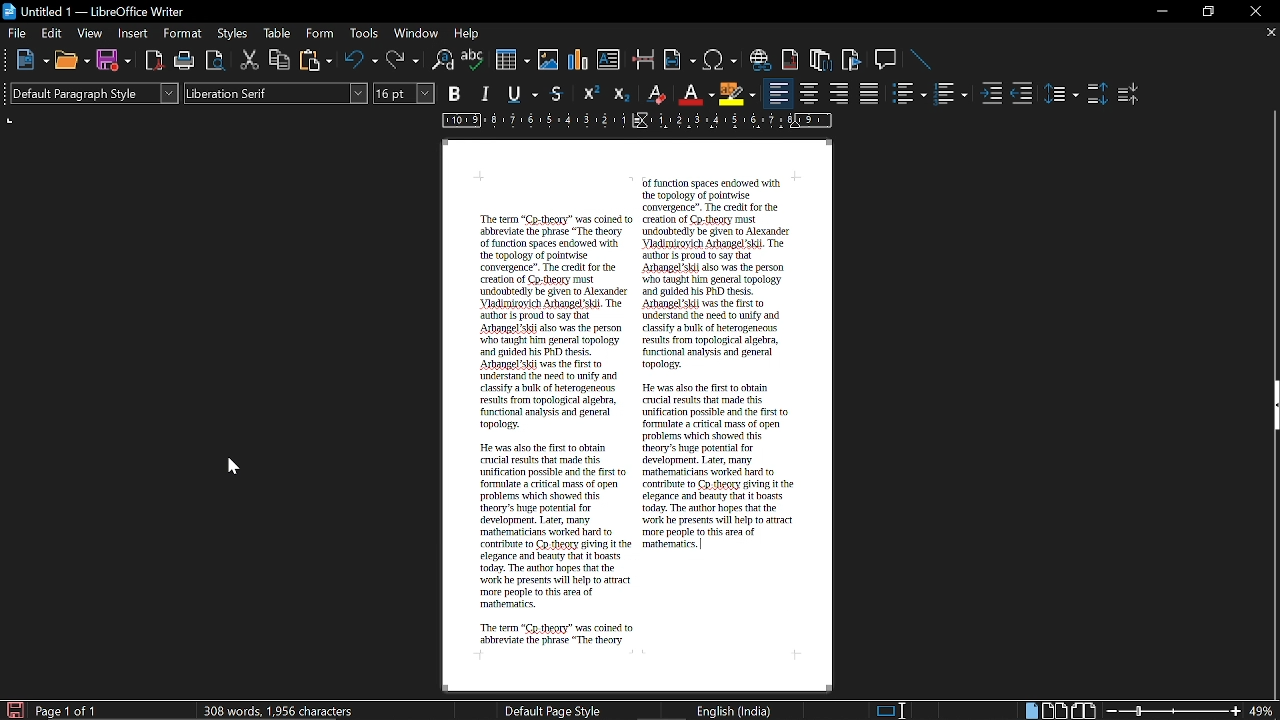 This screenshot has width=1280, height=720. I want to click on Paste, so click(316, 61).